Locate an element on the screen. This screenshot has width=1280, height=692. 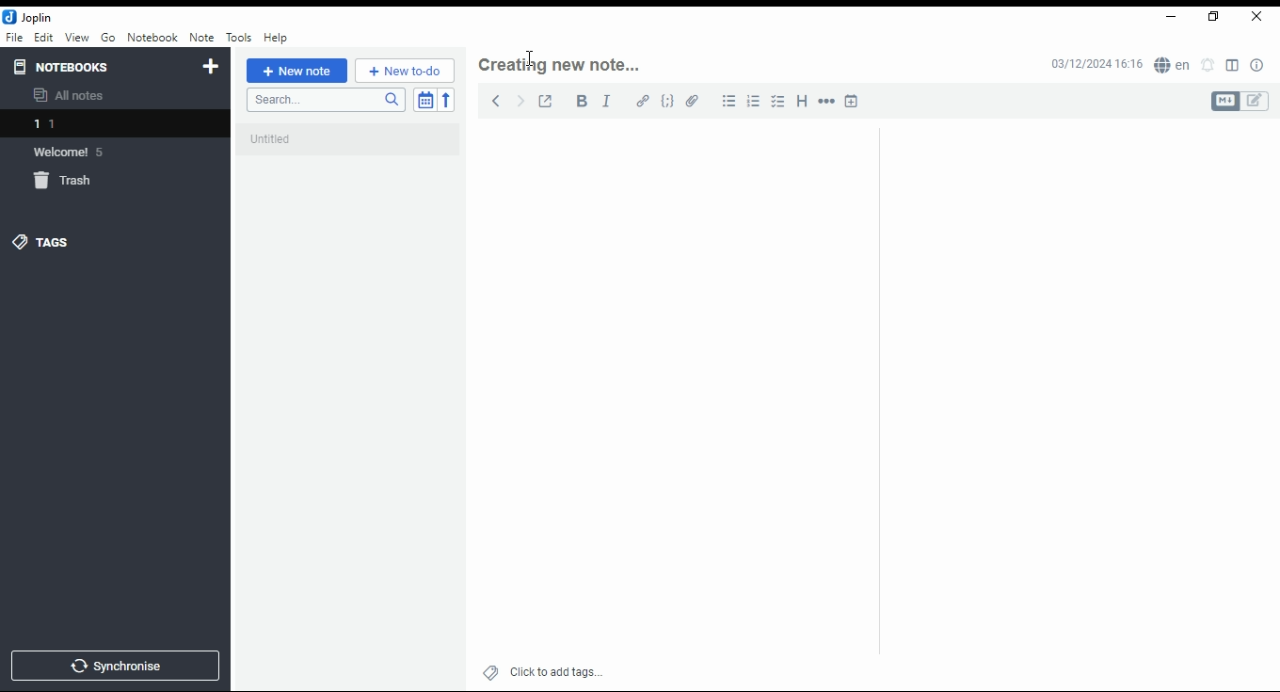
view is located at coordinates (77, 38).